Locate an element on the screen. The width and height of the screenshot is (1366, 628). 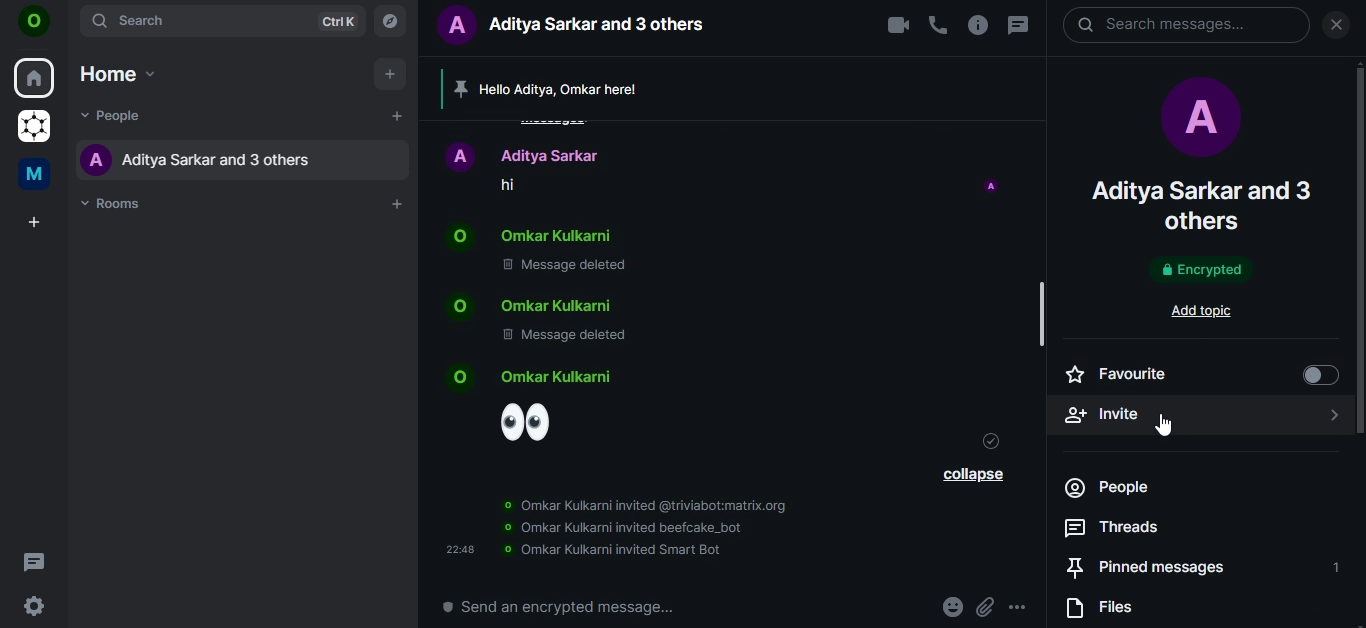
rooms is located at coordinates (115, 202).